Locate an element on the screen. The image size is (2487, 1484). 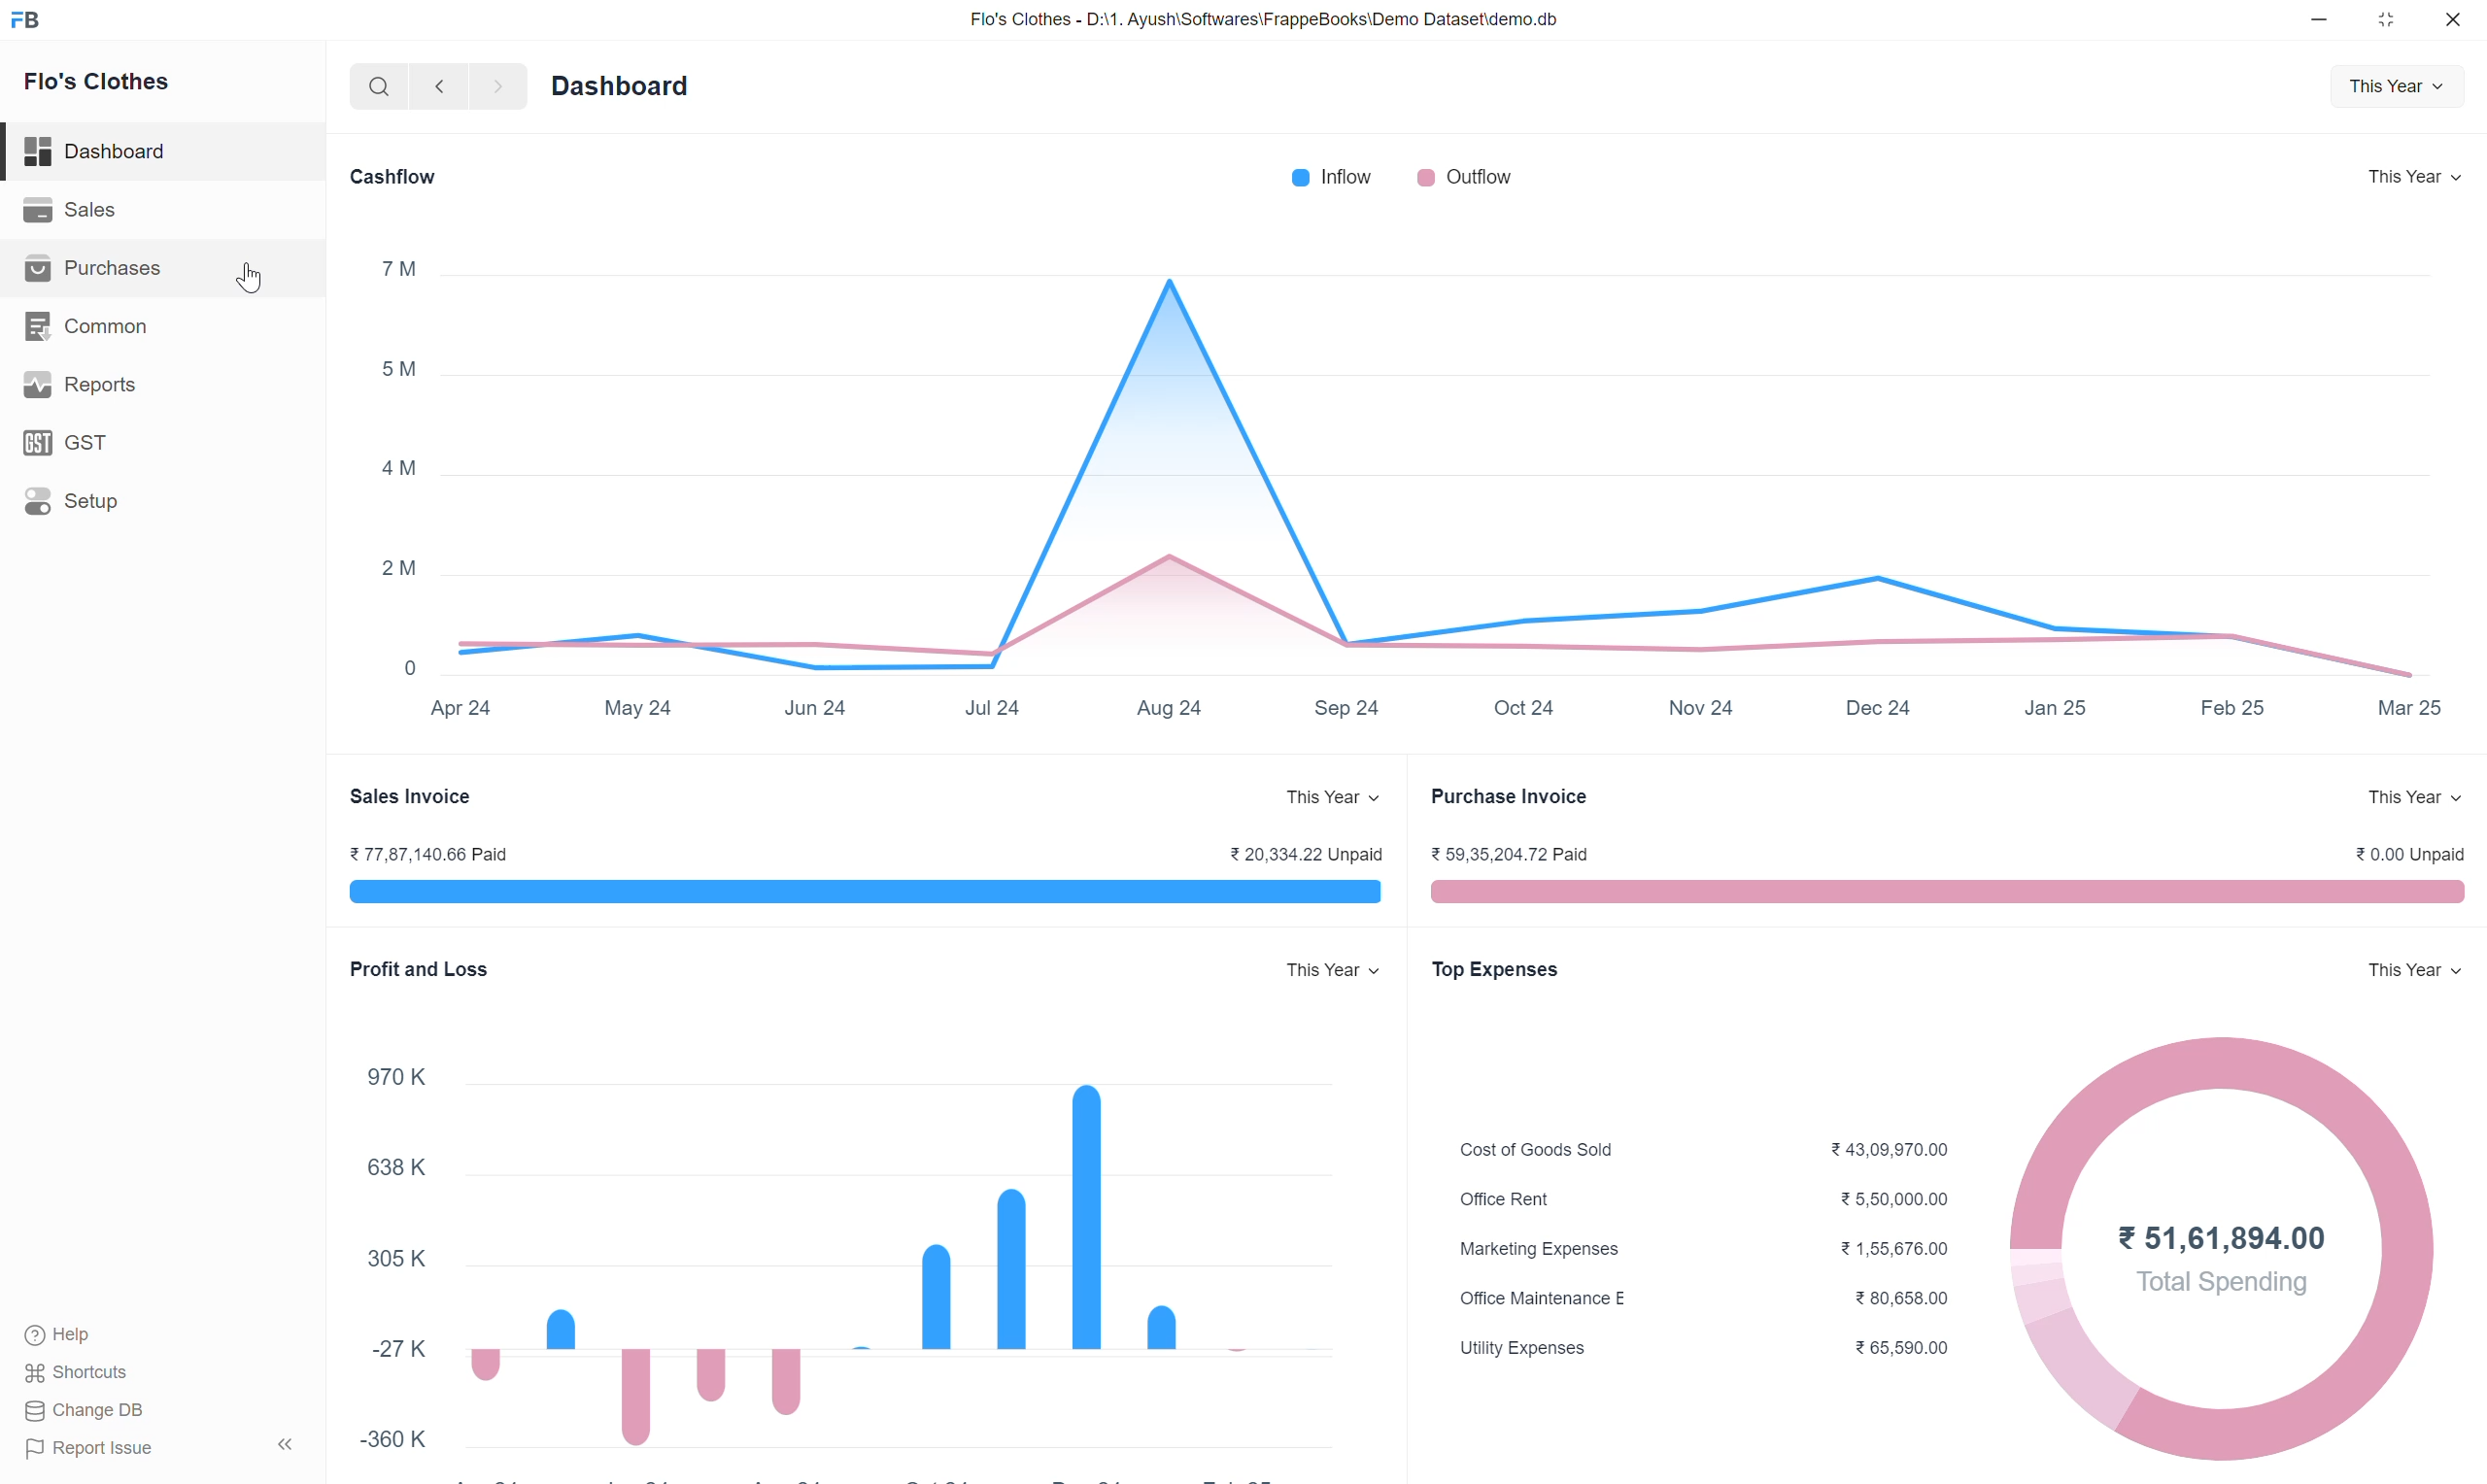
Utility Expenses  65,590.00 is located at coordinates (1707, 1349).